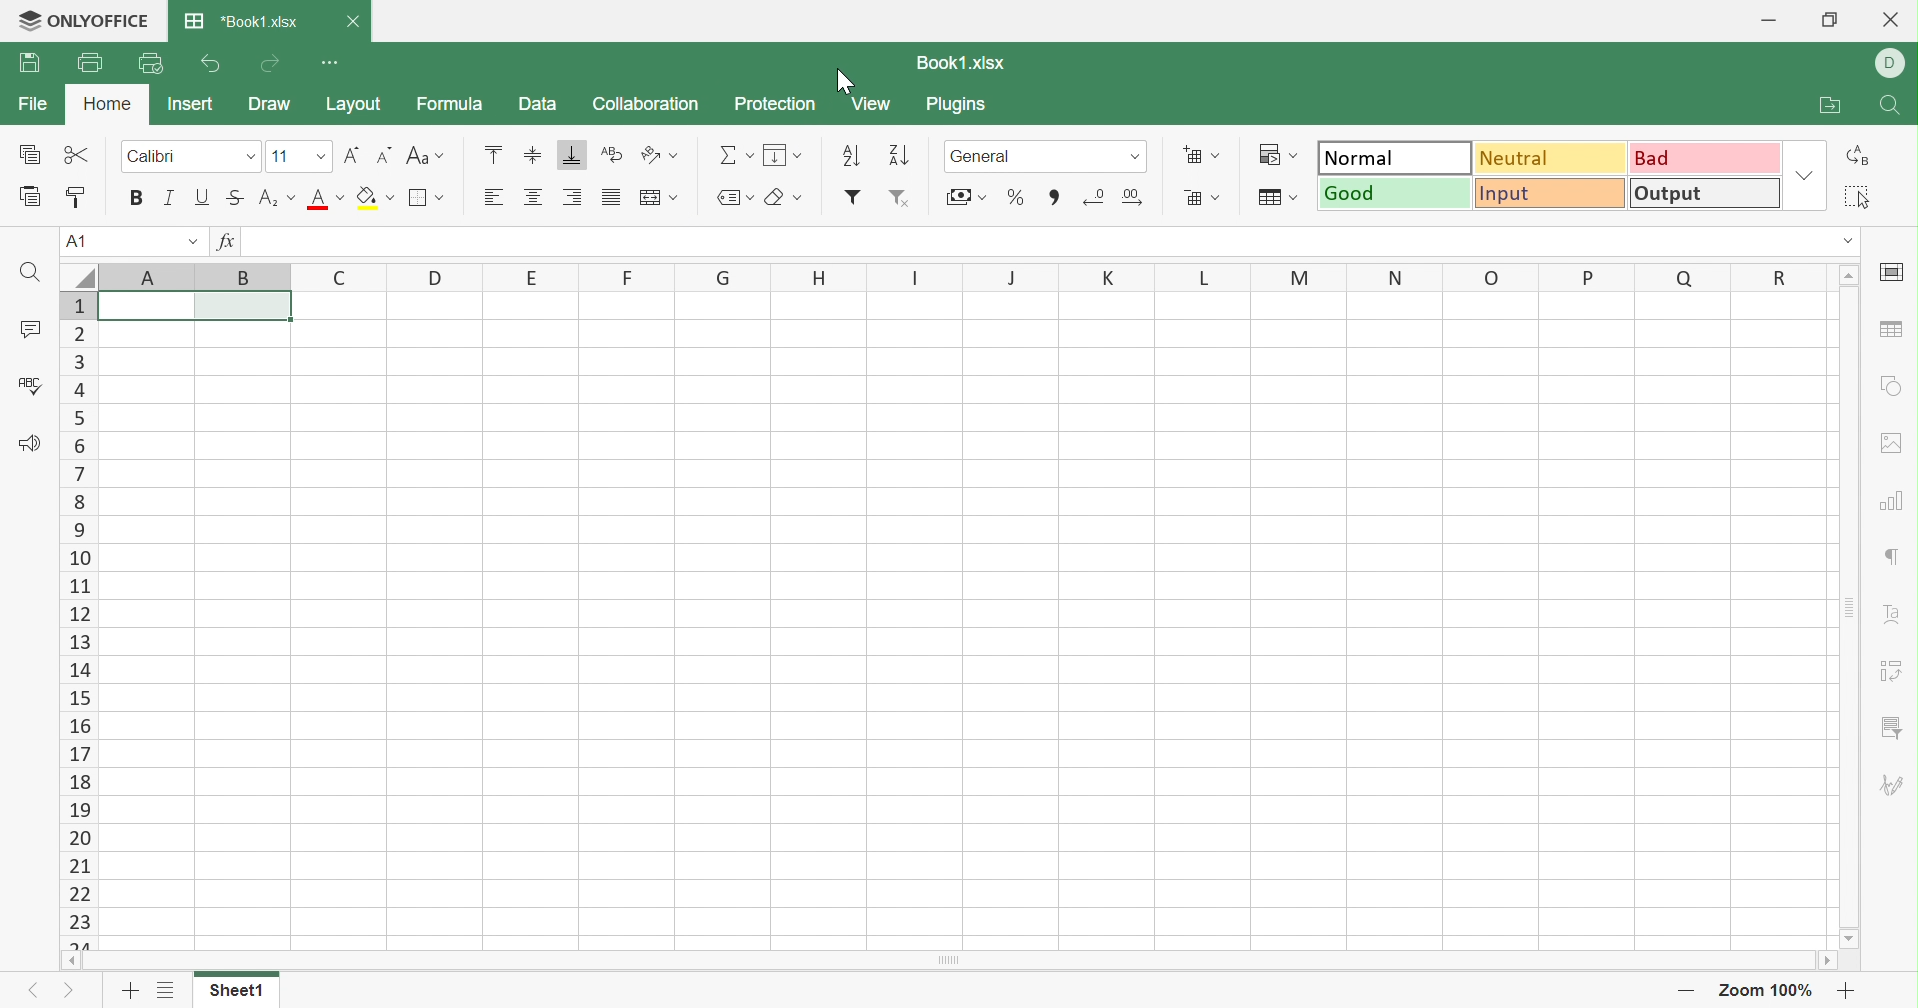  Describe the element at coordinates (27, 387) in the screenshot. I see `Check spelling` at that location.